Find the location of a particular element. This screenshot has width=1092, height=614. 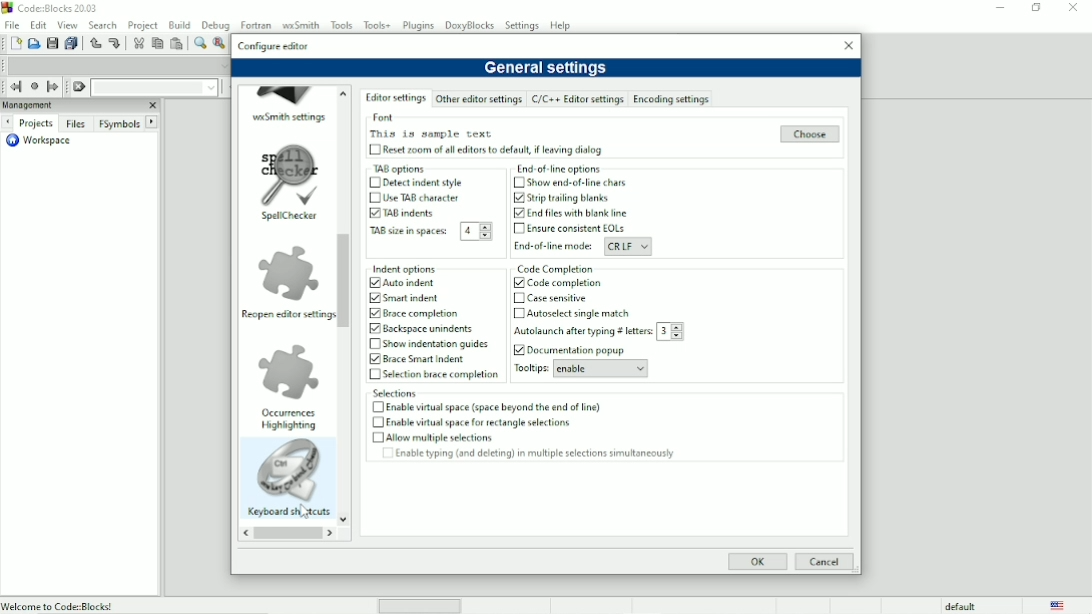

 is located at coordinates (375, 407).